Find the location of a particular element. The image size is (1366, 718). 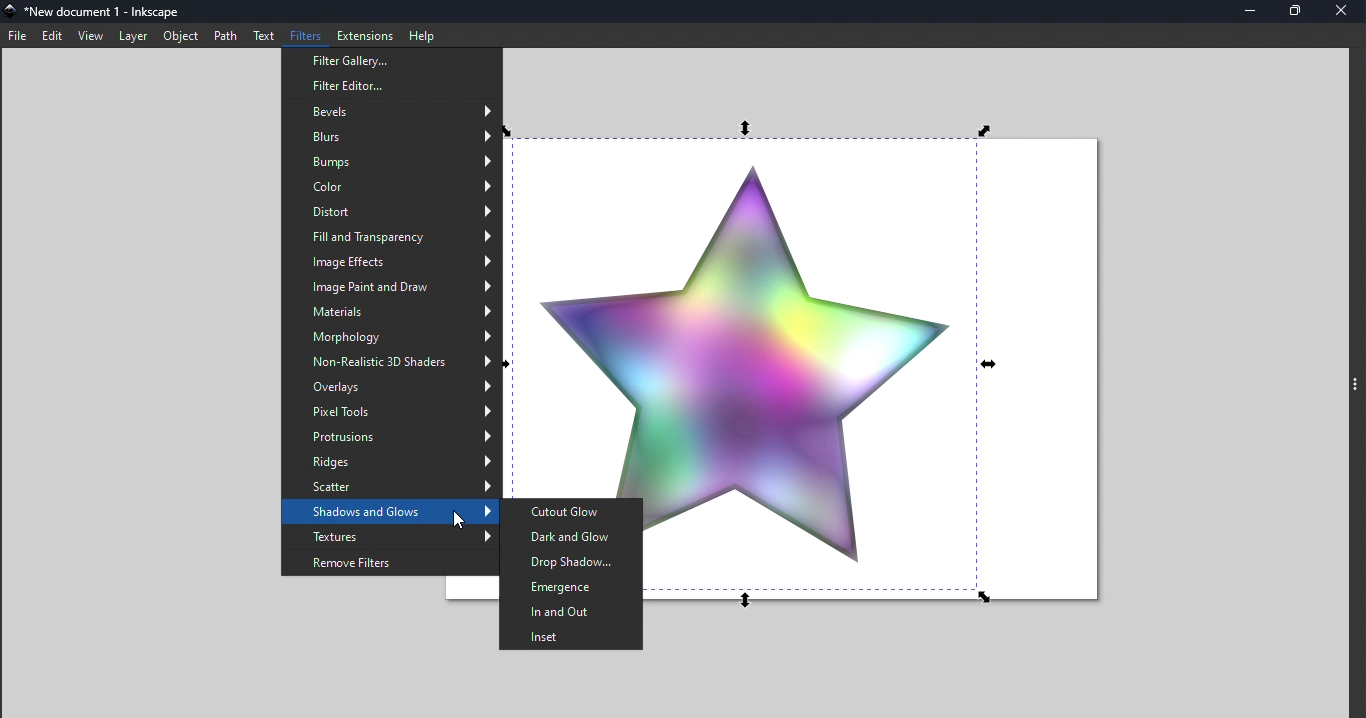

Ridges is located at coordinates (392, 462).